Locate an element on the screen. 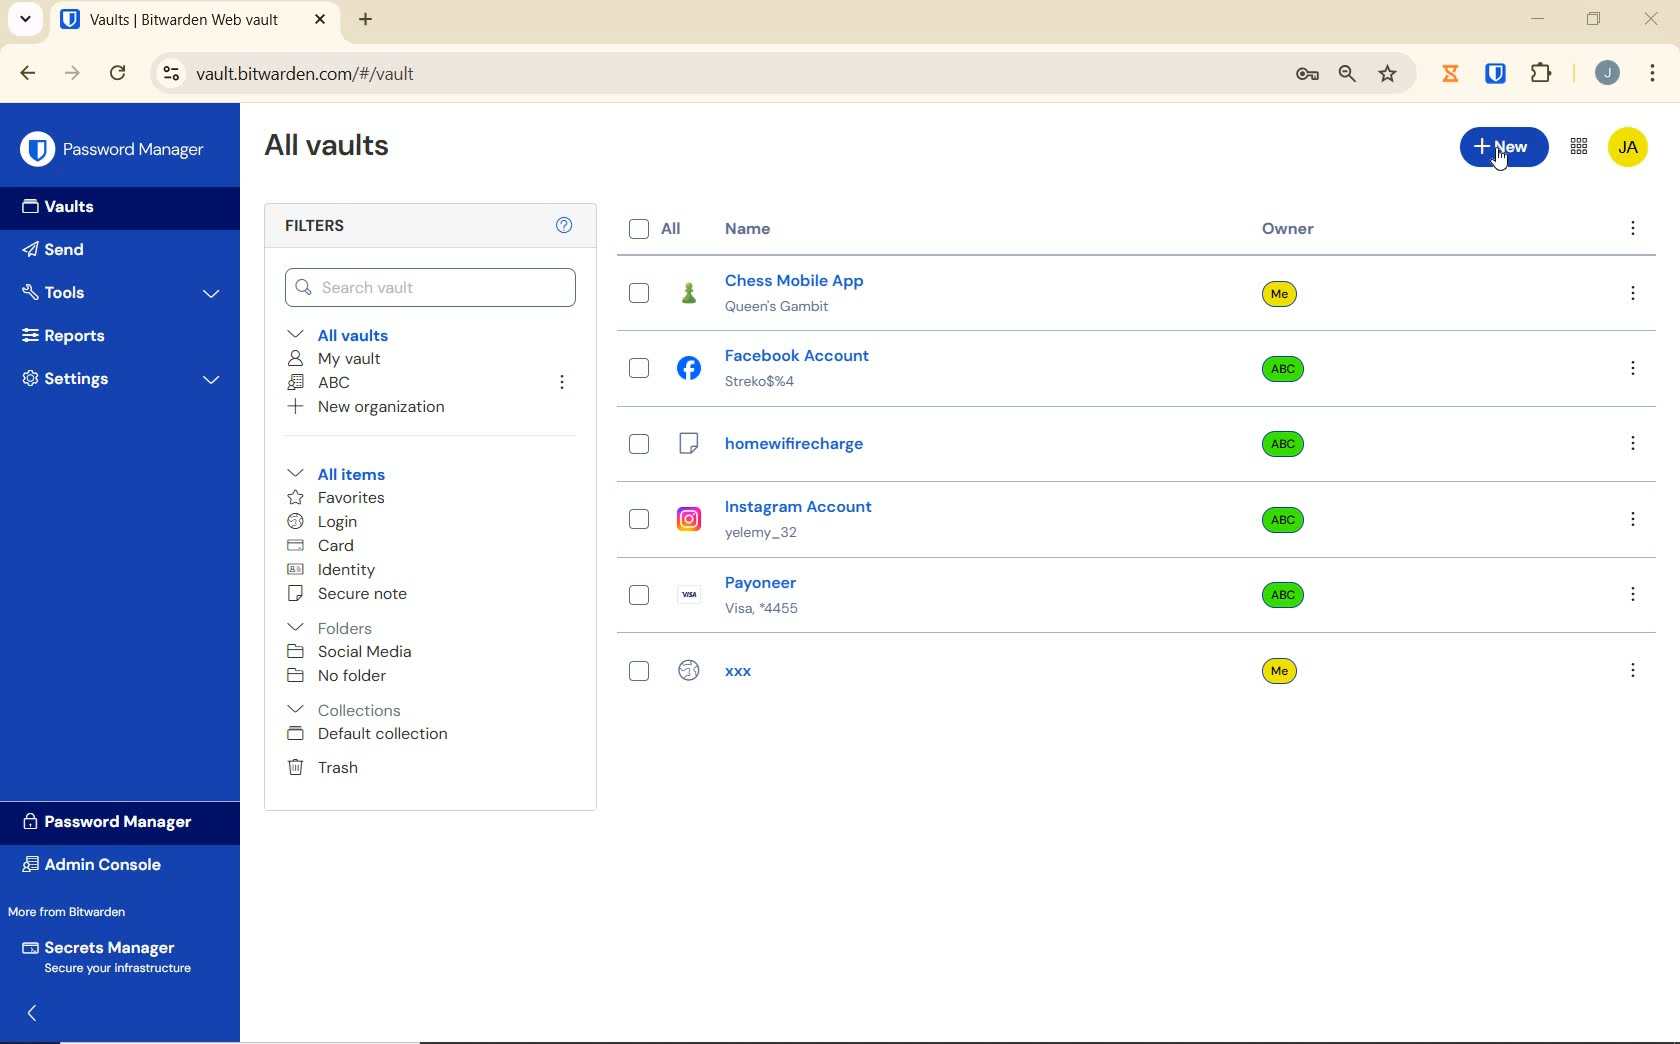 This screenshot has height=1044, width=1680. facebook account is located at coordinates (921, 368).